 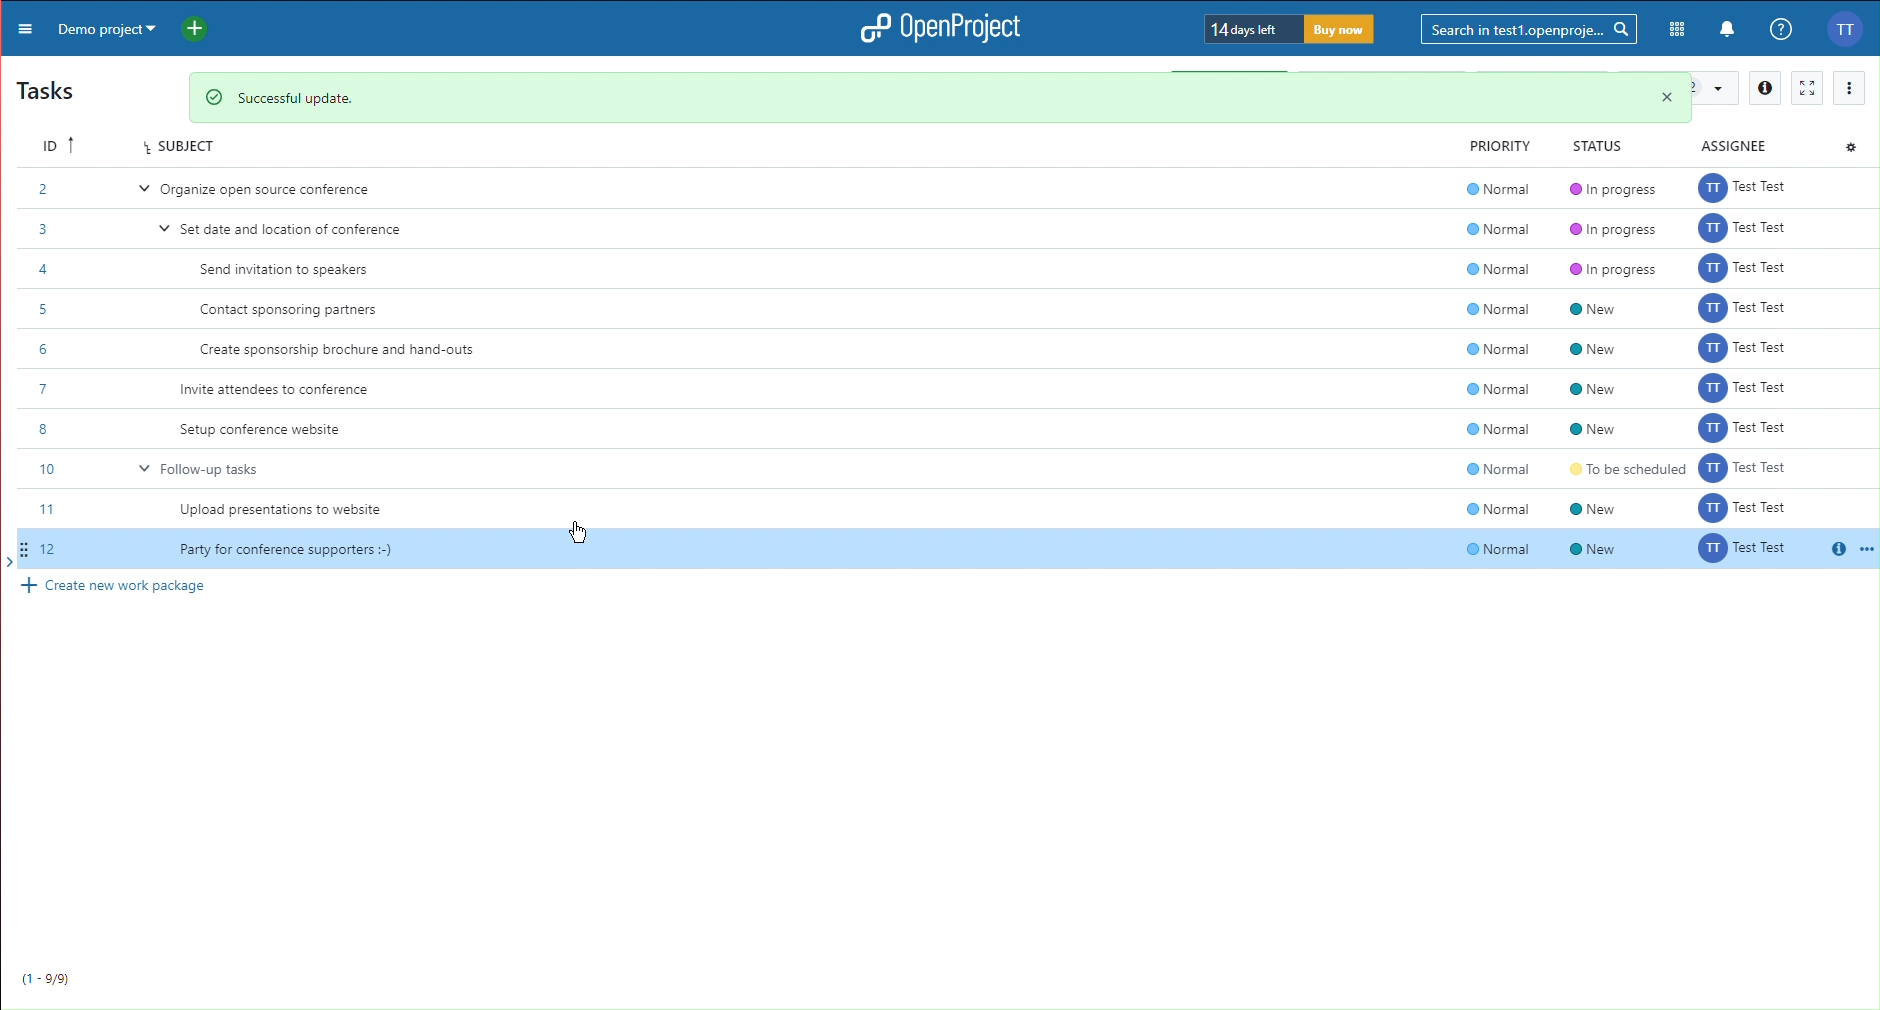 What do you see at coordinates (45, 979) in the screenshot?
I see `(1-9/9)` at bounding box center [45, 979].